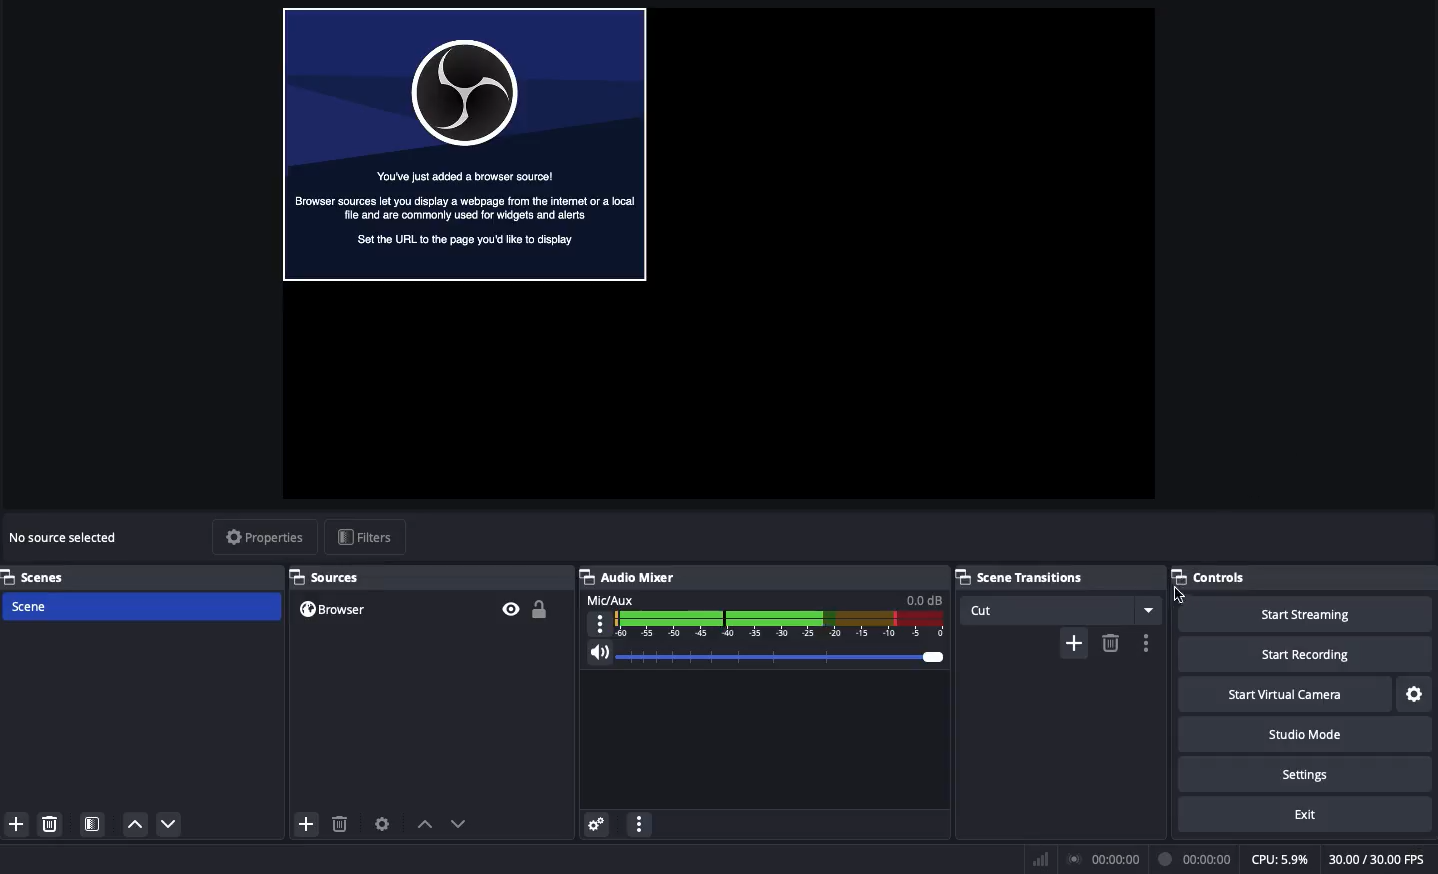 The image size is (1438, 874). I want to click on Advanced audio menu, so click(599, 823).